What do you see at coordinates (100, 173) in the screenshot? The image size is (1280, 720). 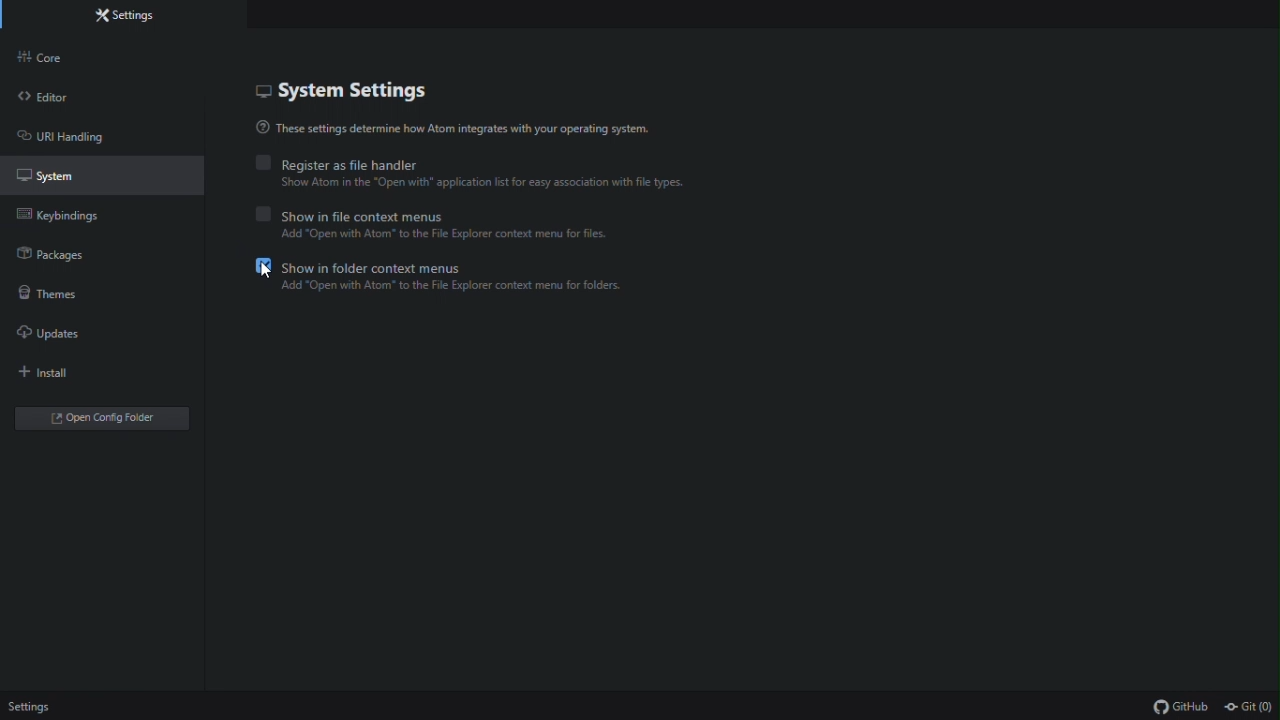 I see `System` at bounding box center [100, 173].